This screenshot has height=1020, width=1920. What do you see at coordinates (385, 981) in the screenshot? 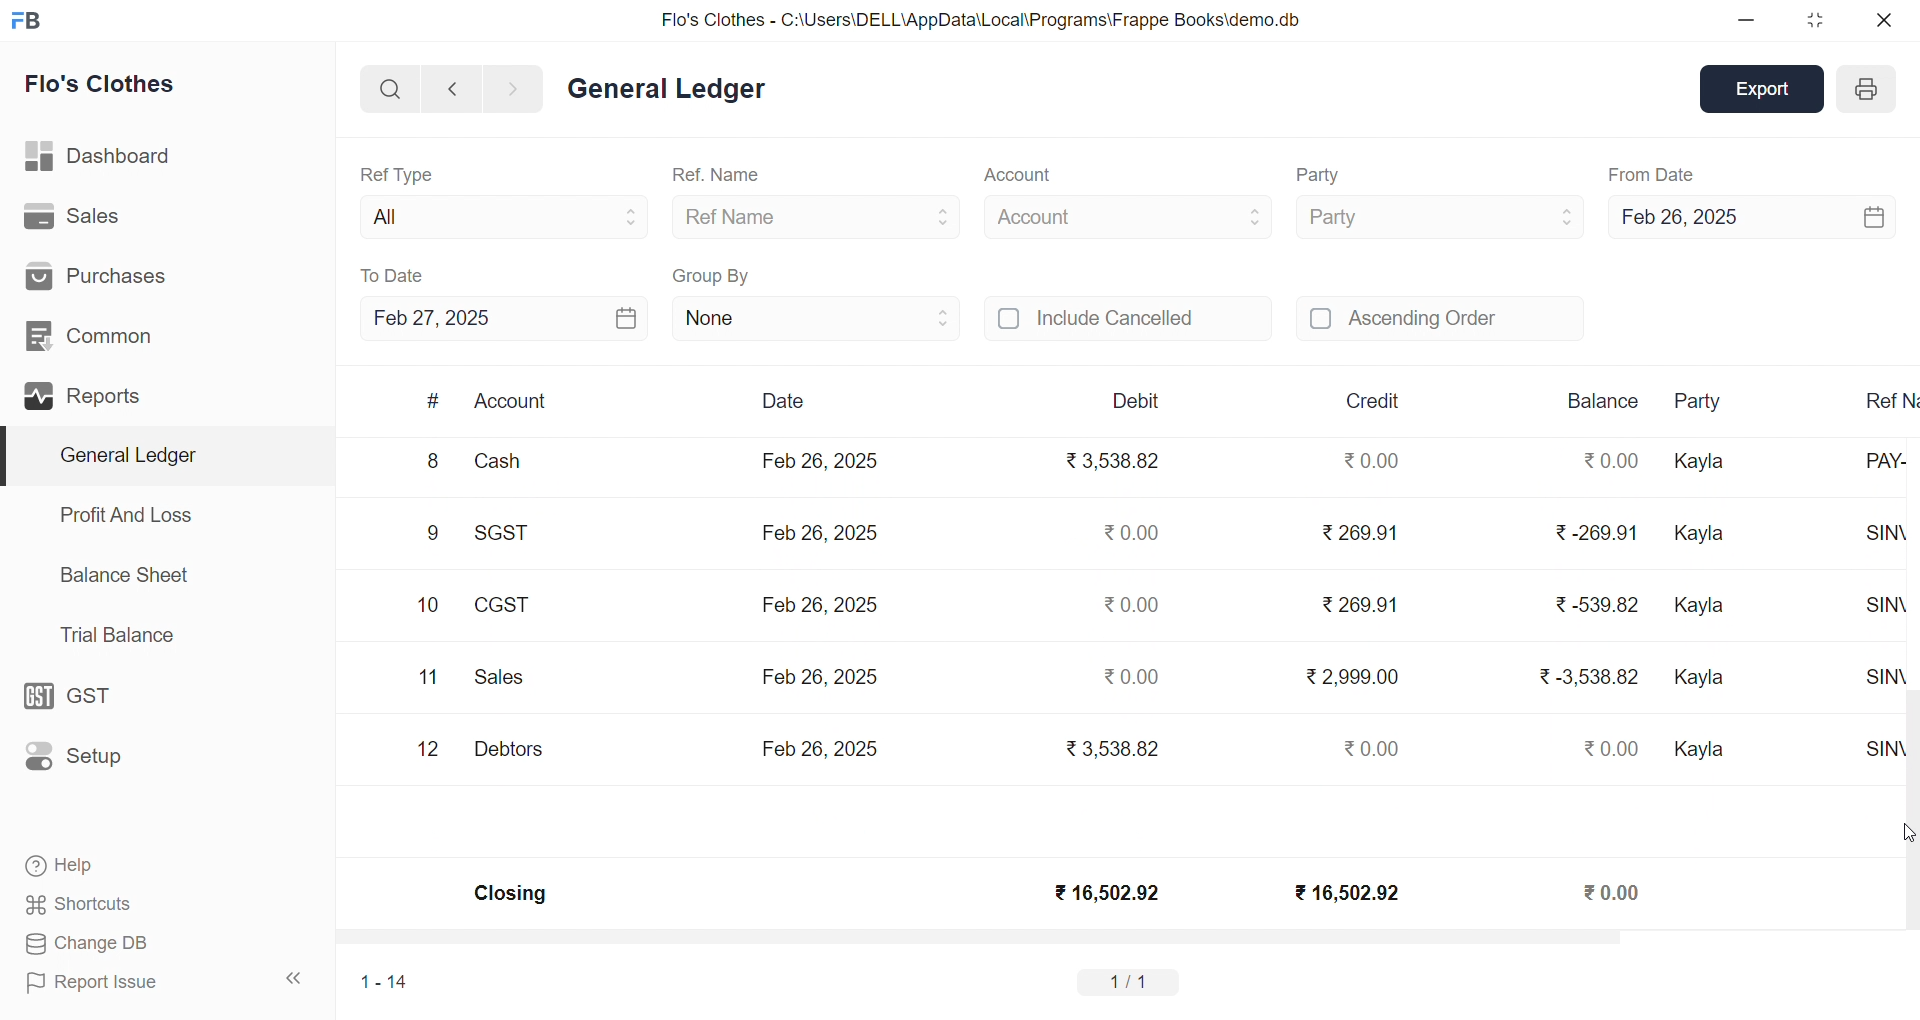
I see `1-14` at bounding box center [385, 981].